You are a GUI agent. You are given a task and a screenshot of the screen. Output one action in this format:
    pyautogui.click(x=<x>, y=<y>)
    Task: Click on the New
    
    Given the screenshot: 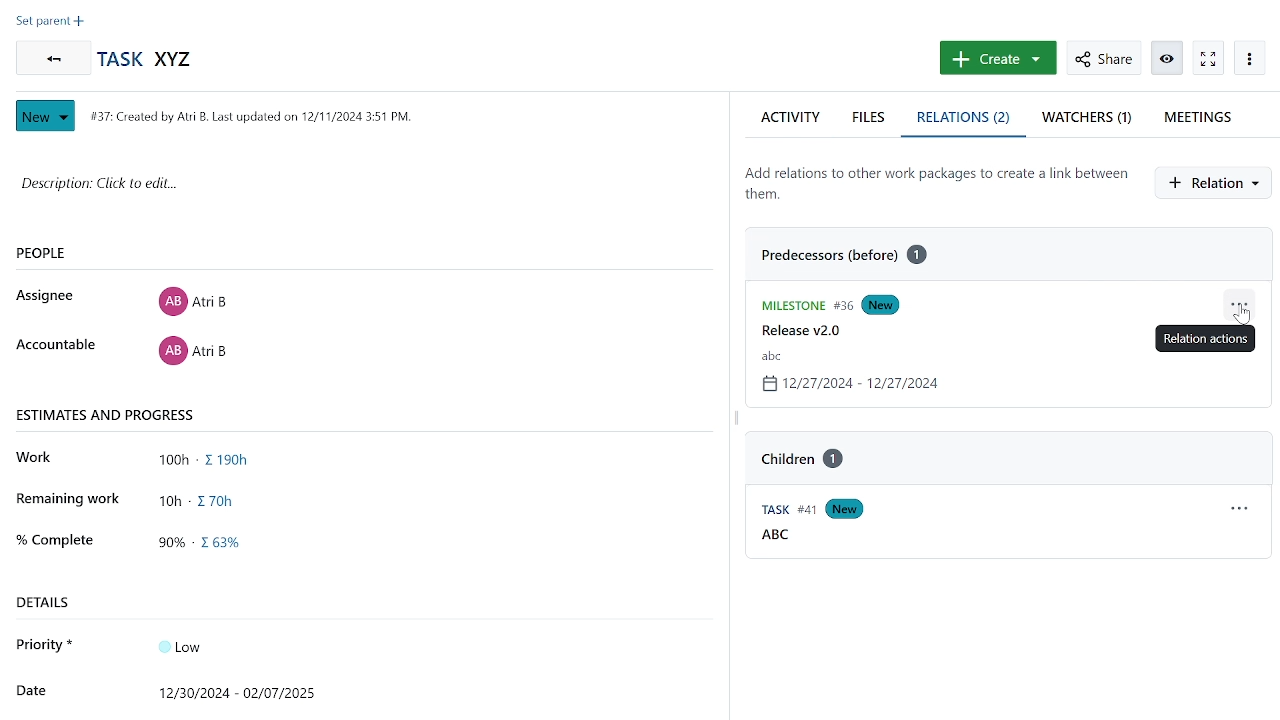 What is the action you would take?
    pyautogui.click(x=905, y=304)
    